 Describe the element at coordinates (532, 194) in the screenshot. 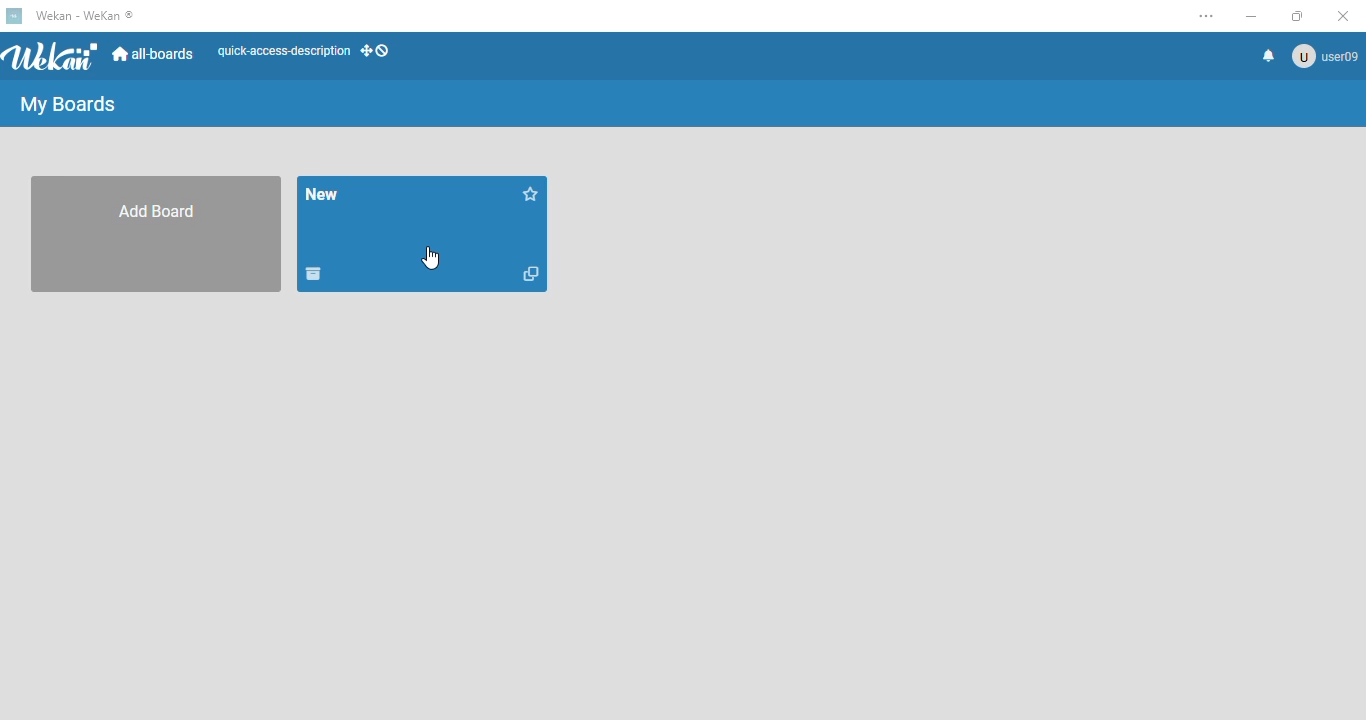

I see `click to star this board` at that location.